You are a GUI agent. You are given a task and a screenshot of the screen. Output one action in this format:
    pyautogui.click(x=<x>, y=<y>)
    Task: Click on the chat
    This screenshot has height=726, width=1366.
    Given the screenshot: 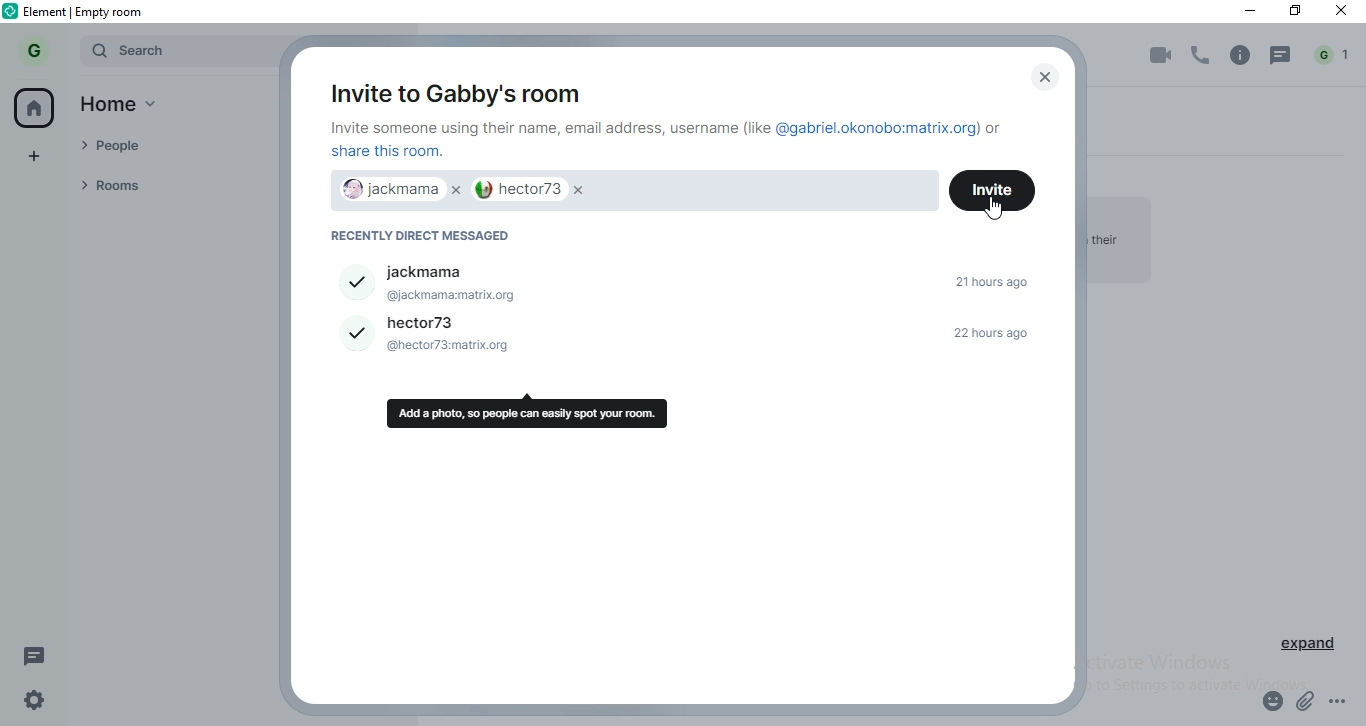 What is the action you would take?
    pyautogui.click(x=1282, y=56)
    